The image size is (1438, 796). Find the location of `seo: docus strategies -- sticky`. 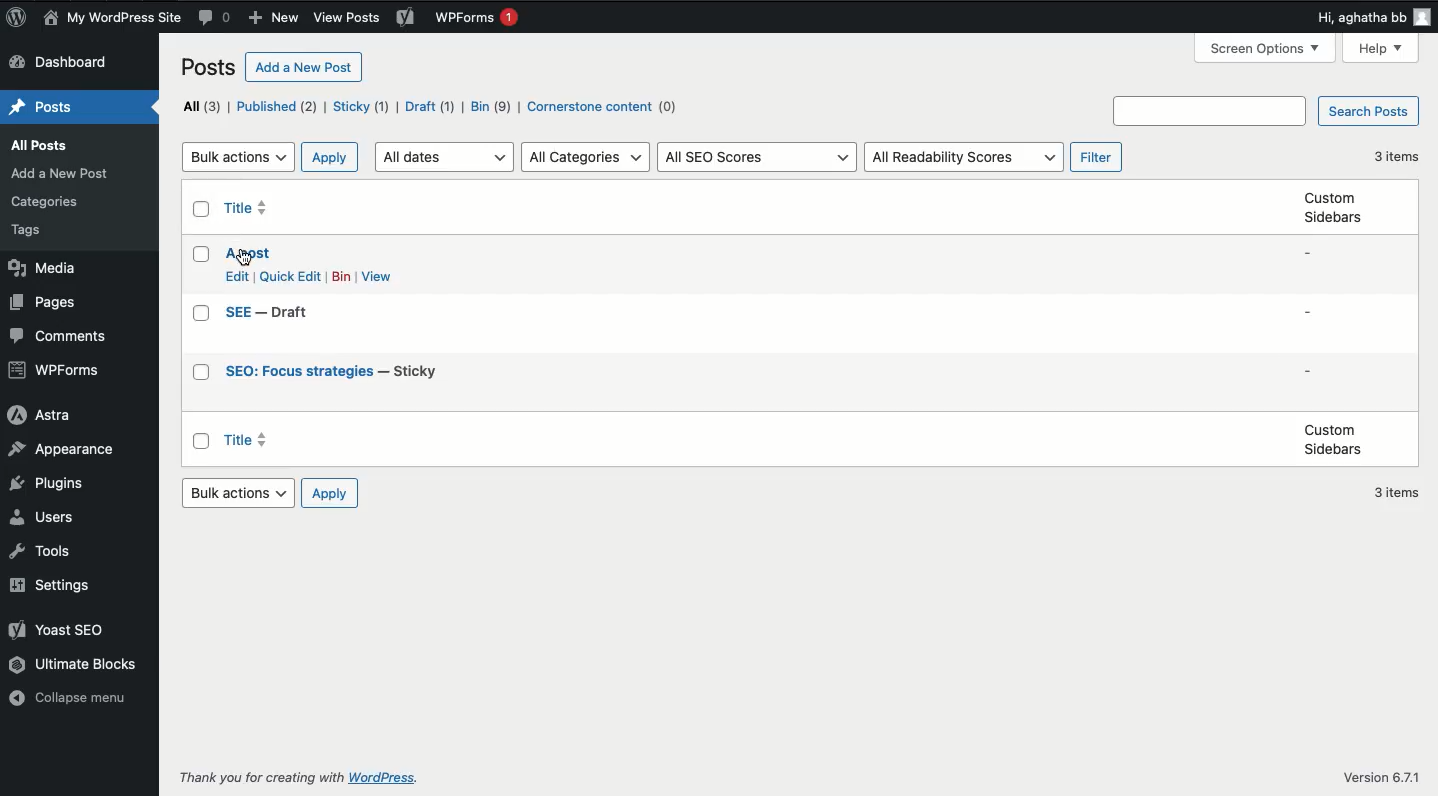

seo: docus strategies -- sticky is located at coordinates (337, 373).